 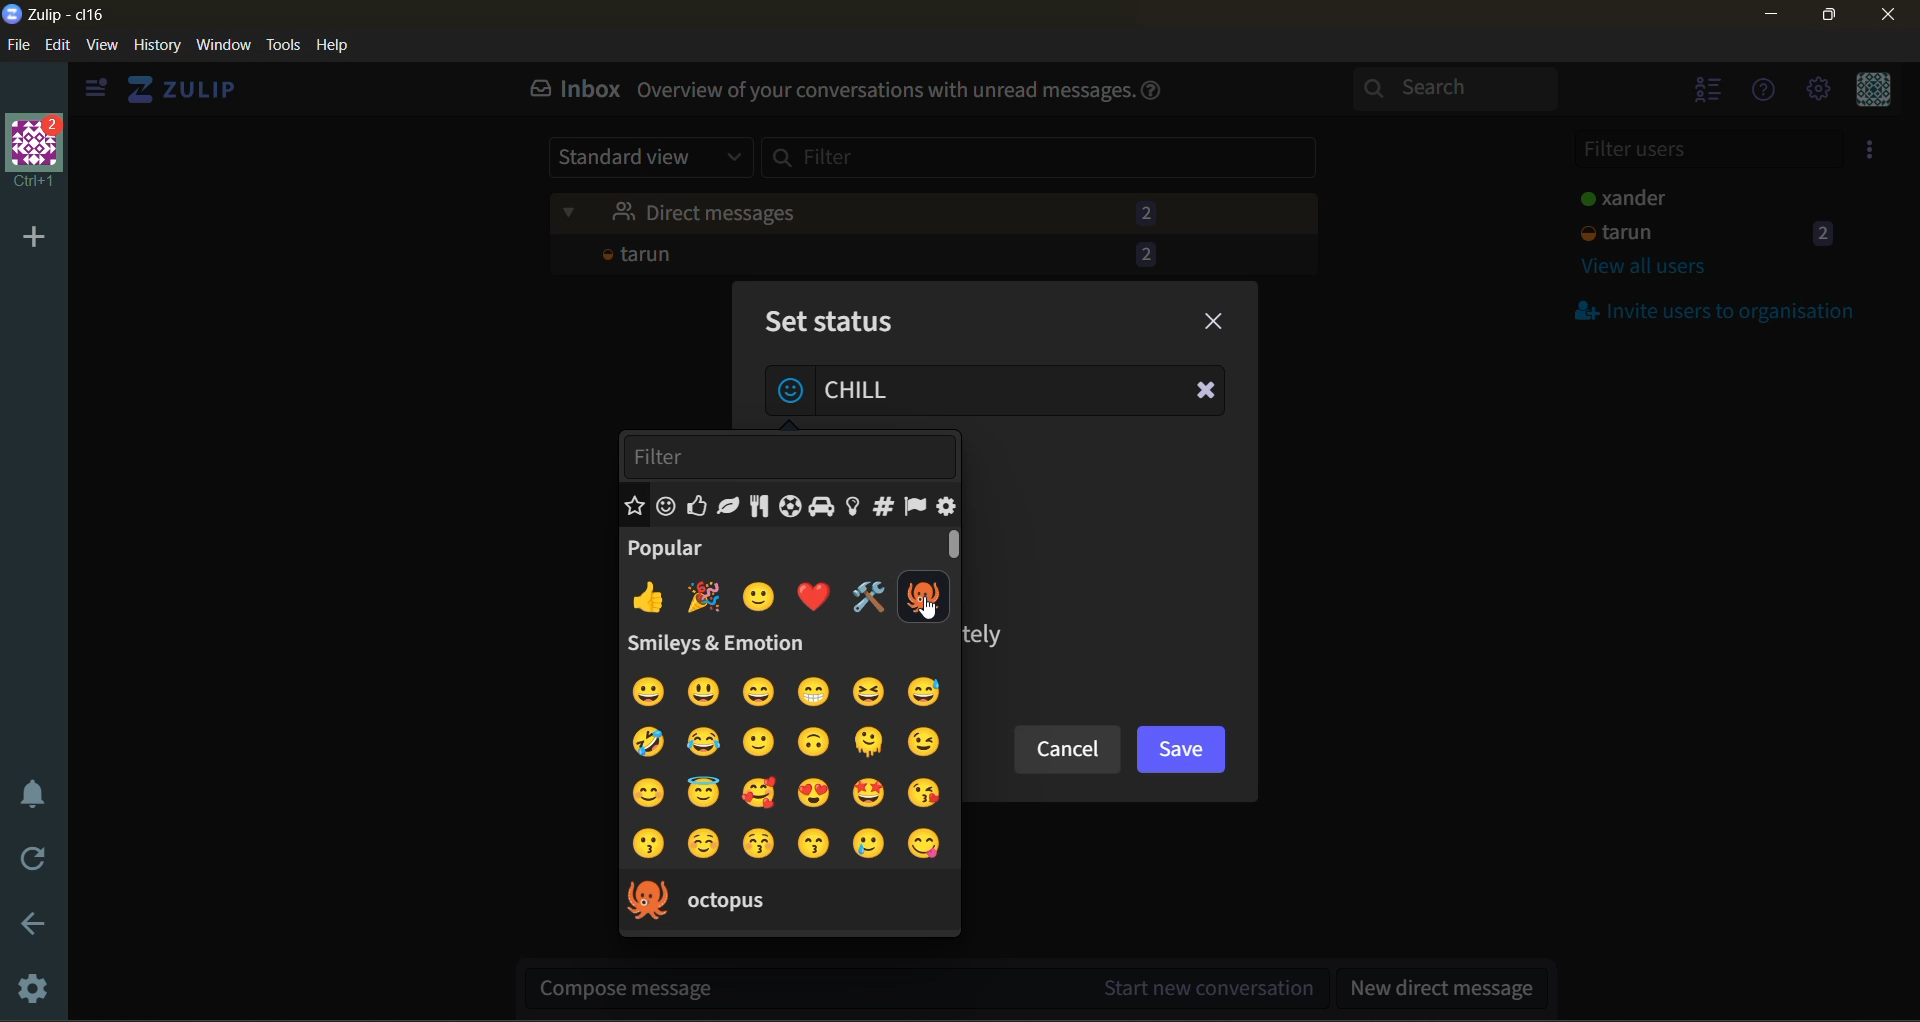 What do you see at coordinates (927, 791) in the screenshot?
I see `emoji` at bounding box center [927, 791].